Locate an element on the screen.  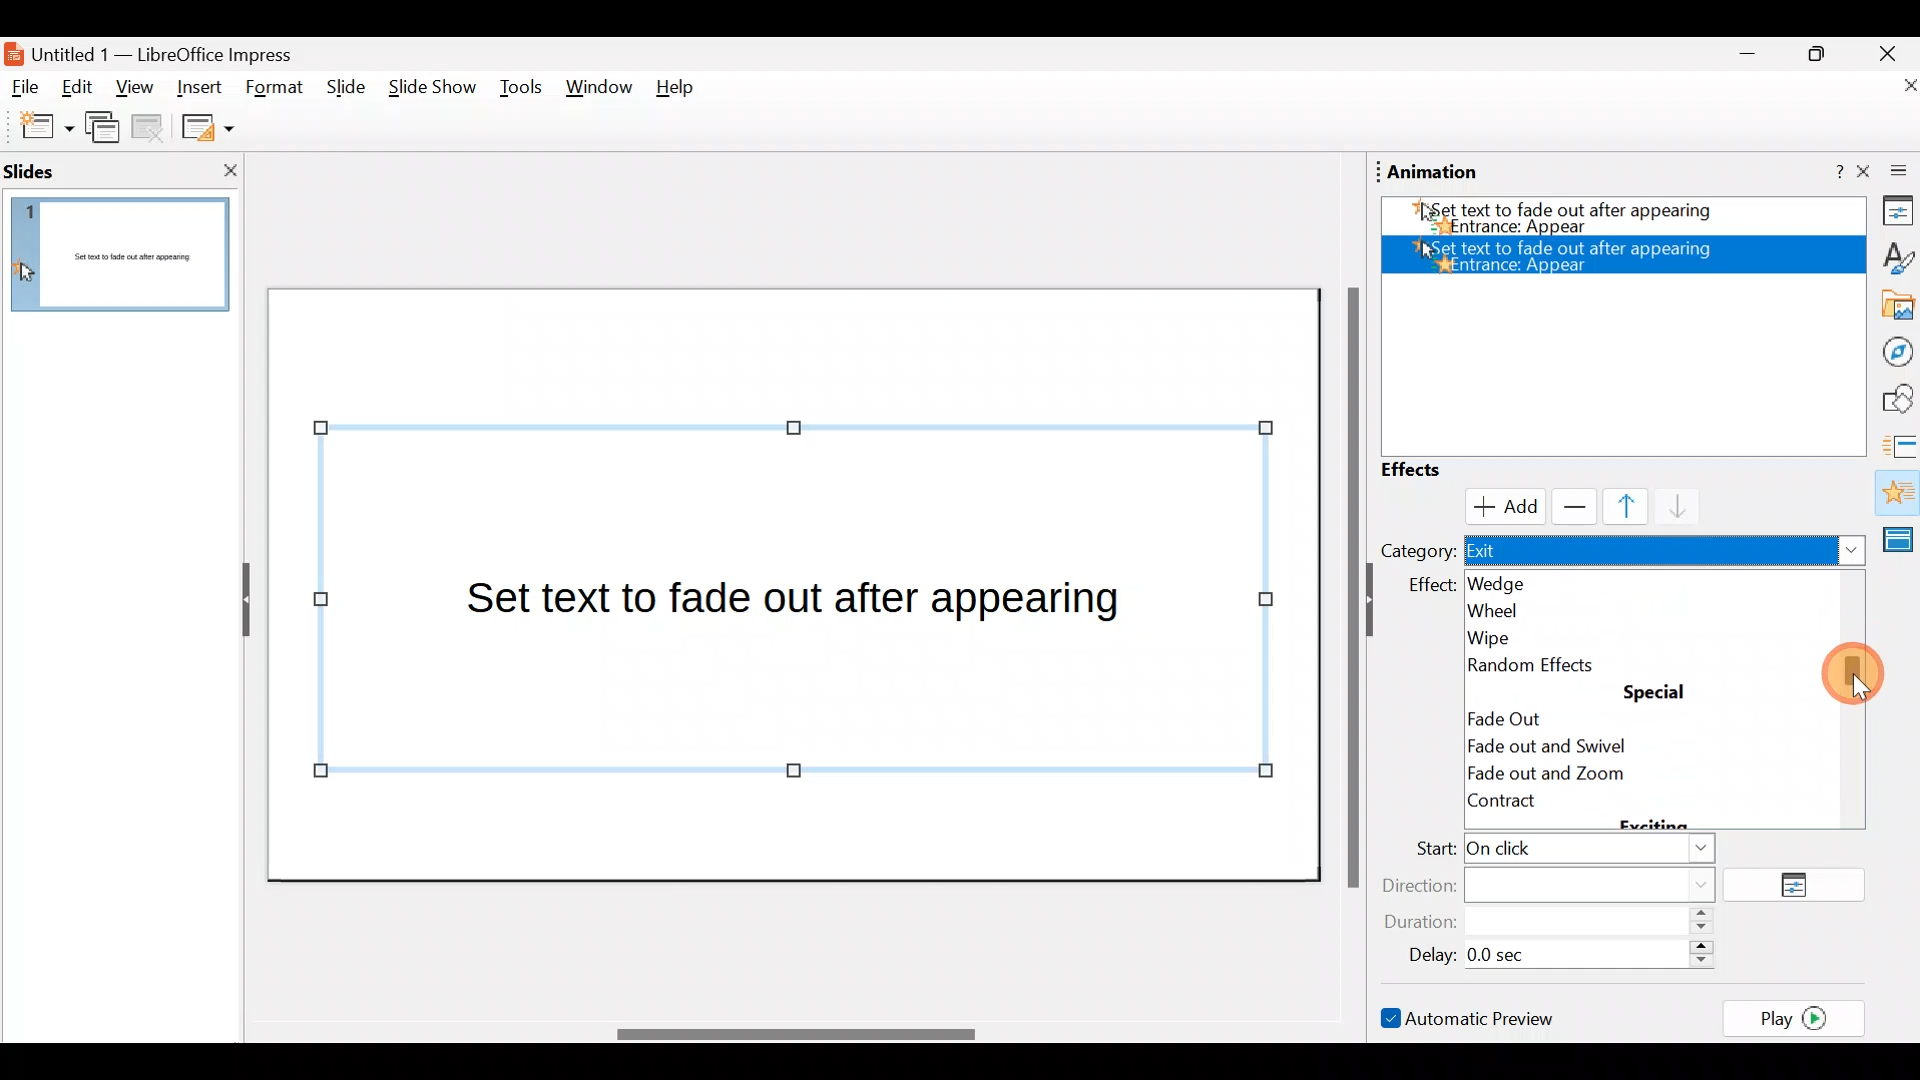
Contract is located at coordinates (1548, 809).